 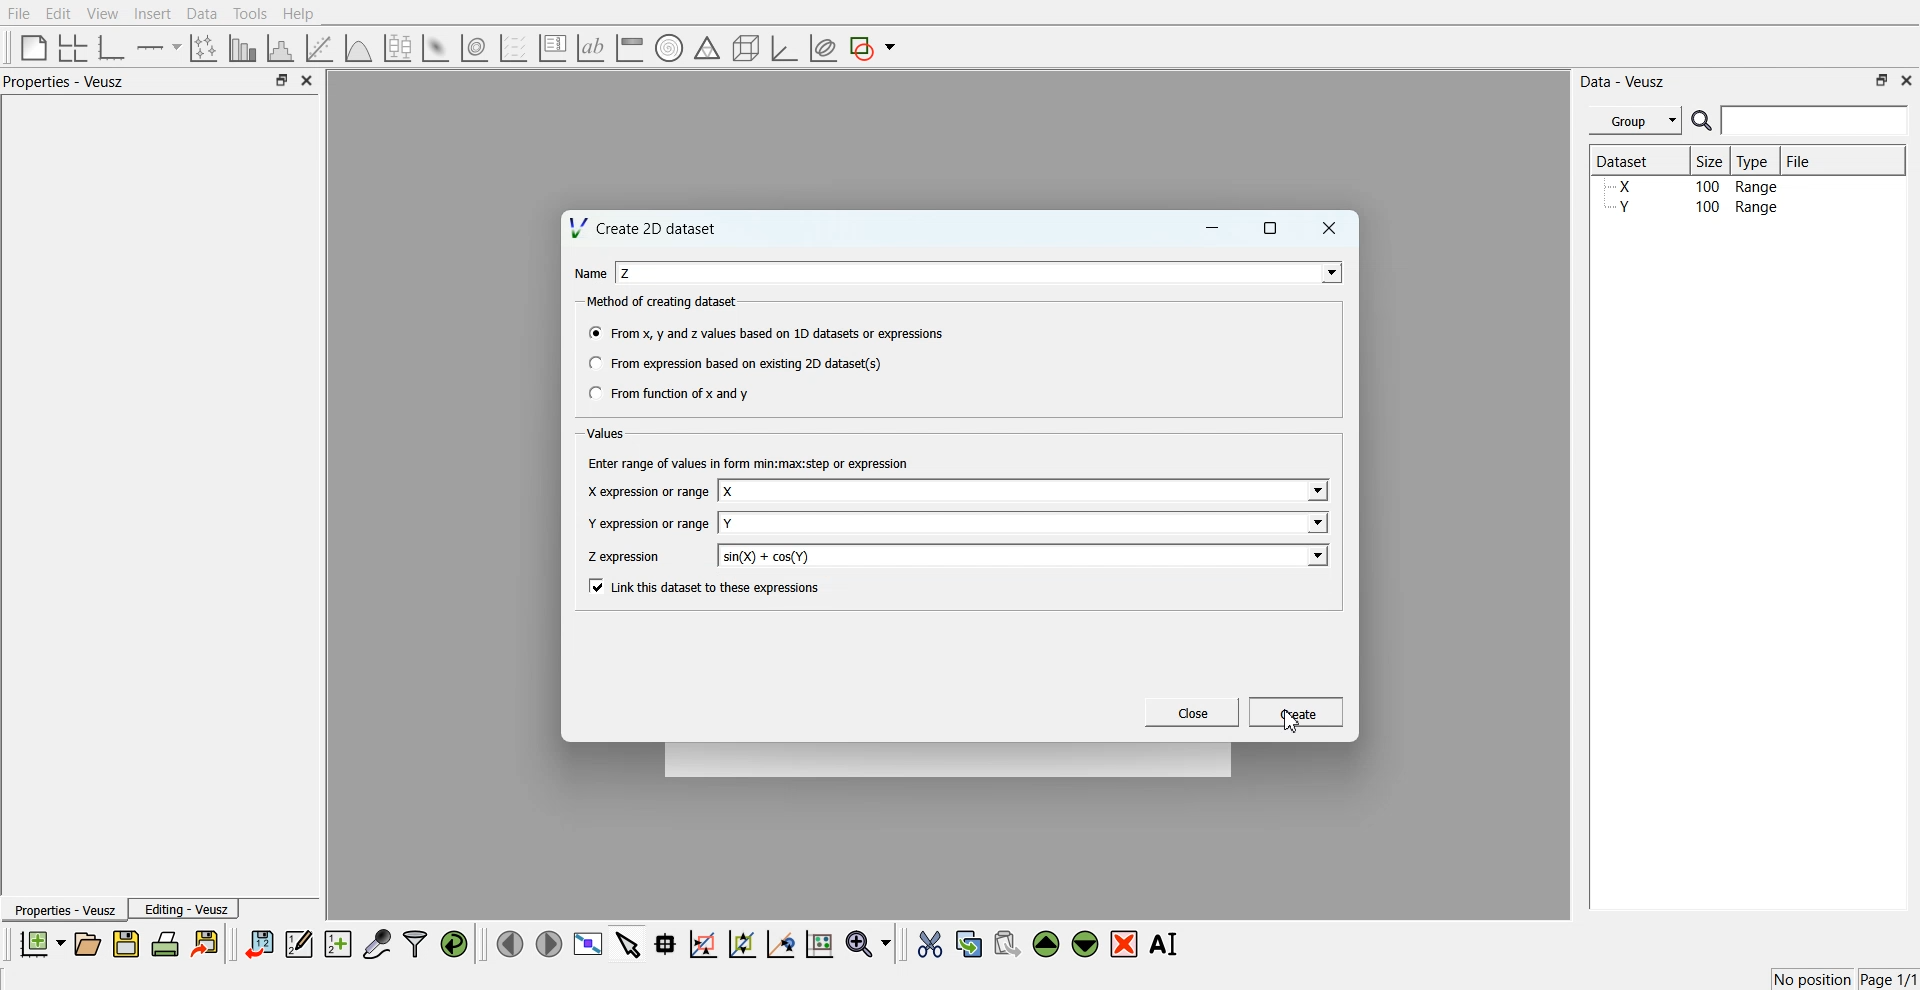 What do you see at coordinates (1693, 207) in the screenshot?
I see `Y 100 Range` at bounding box center [1693, 207].